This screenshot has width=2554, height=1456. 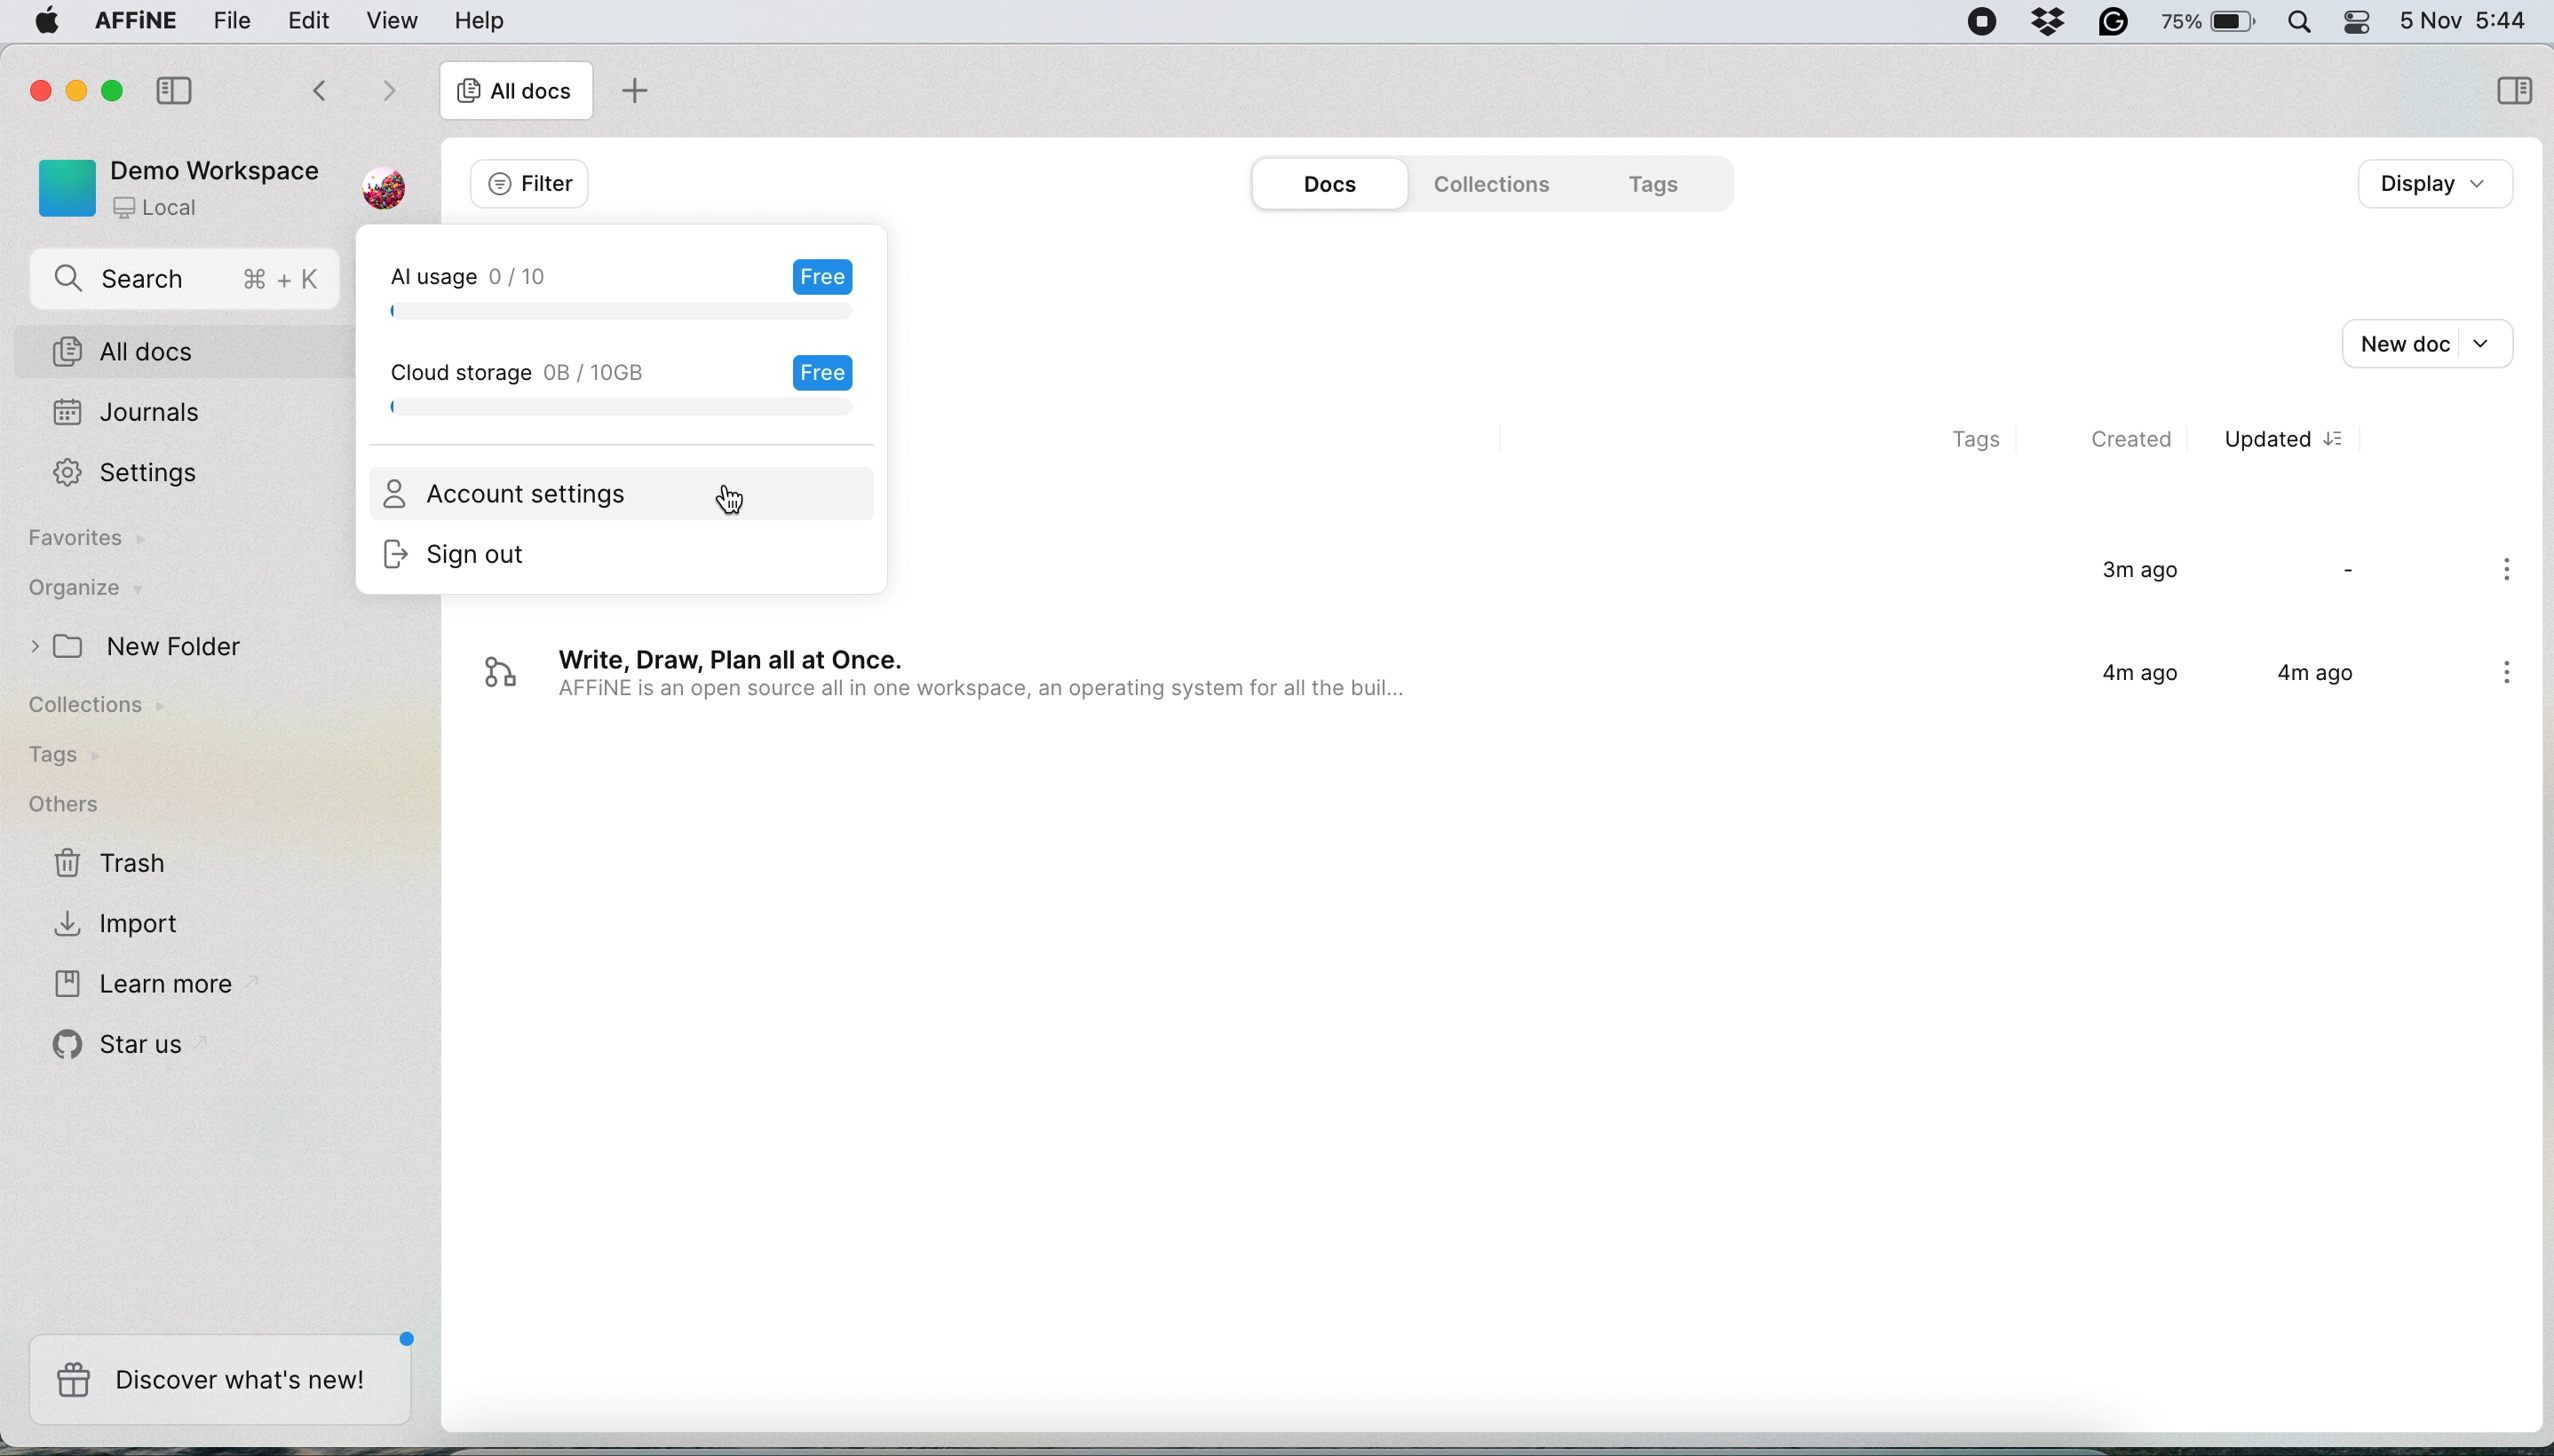 What do you see at coordinates (84, 591) in the screenshot?
I see `organize` at bounding box center [84, 591].